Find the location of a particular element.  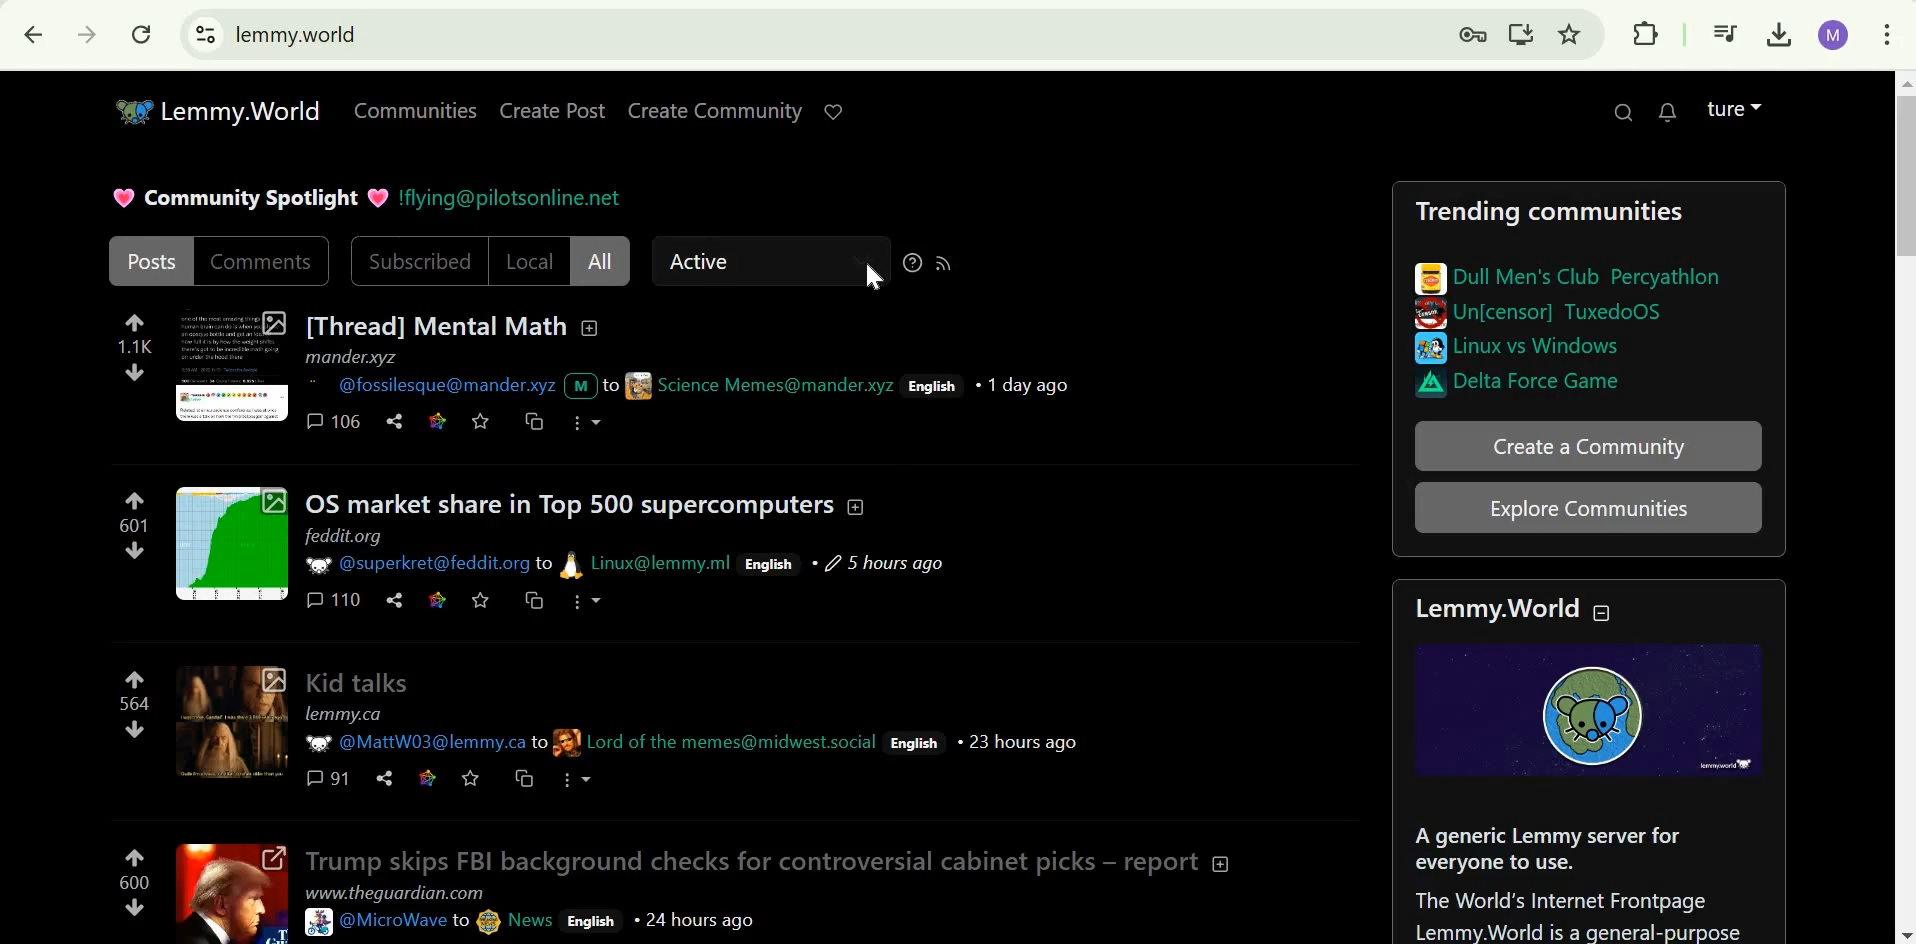

5 hours ago is located at coordinates (876, 563).